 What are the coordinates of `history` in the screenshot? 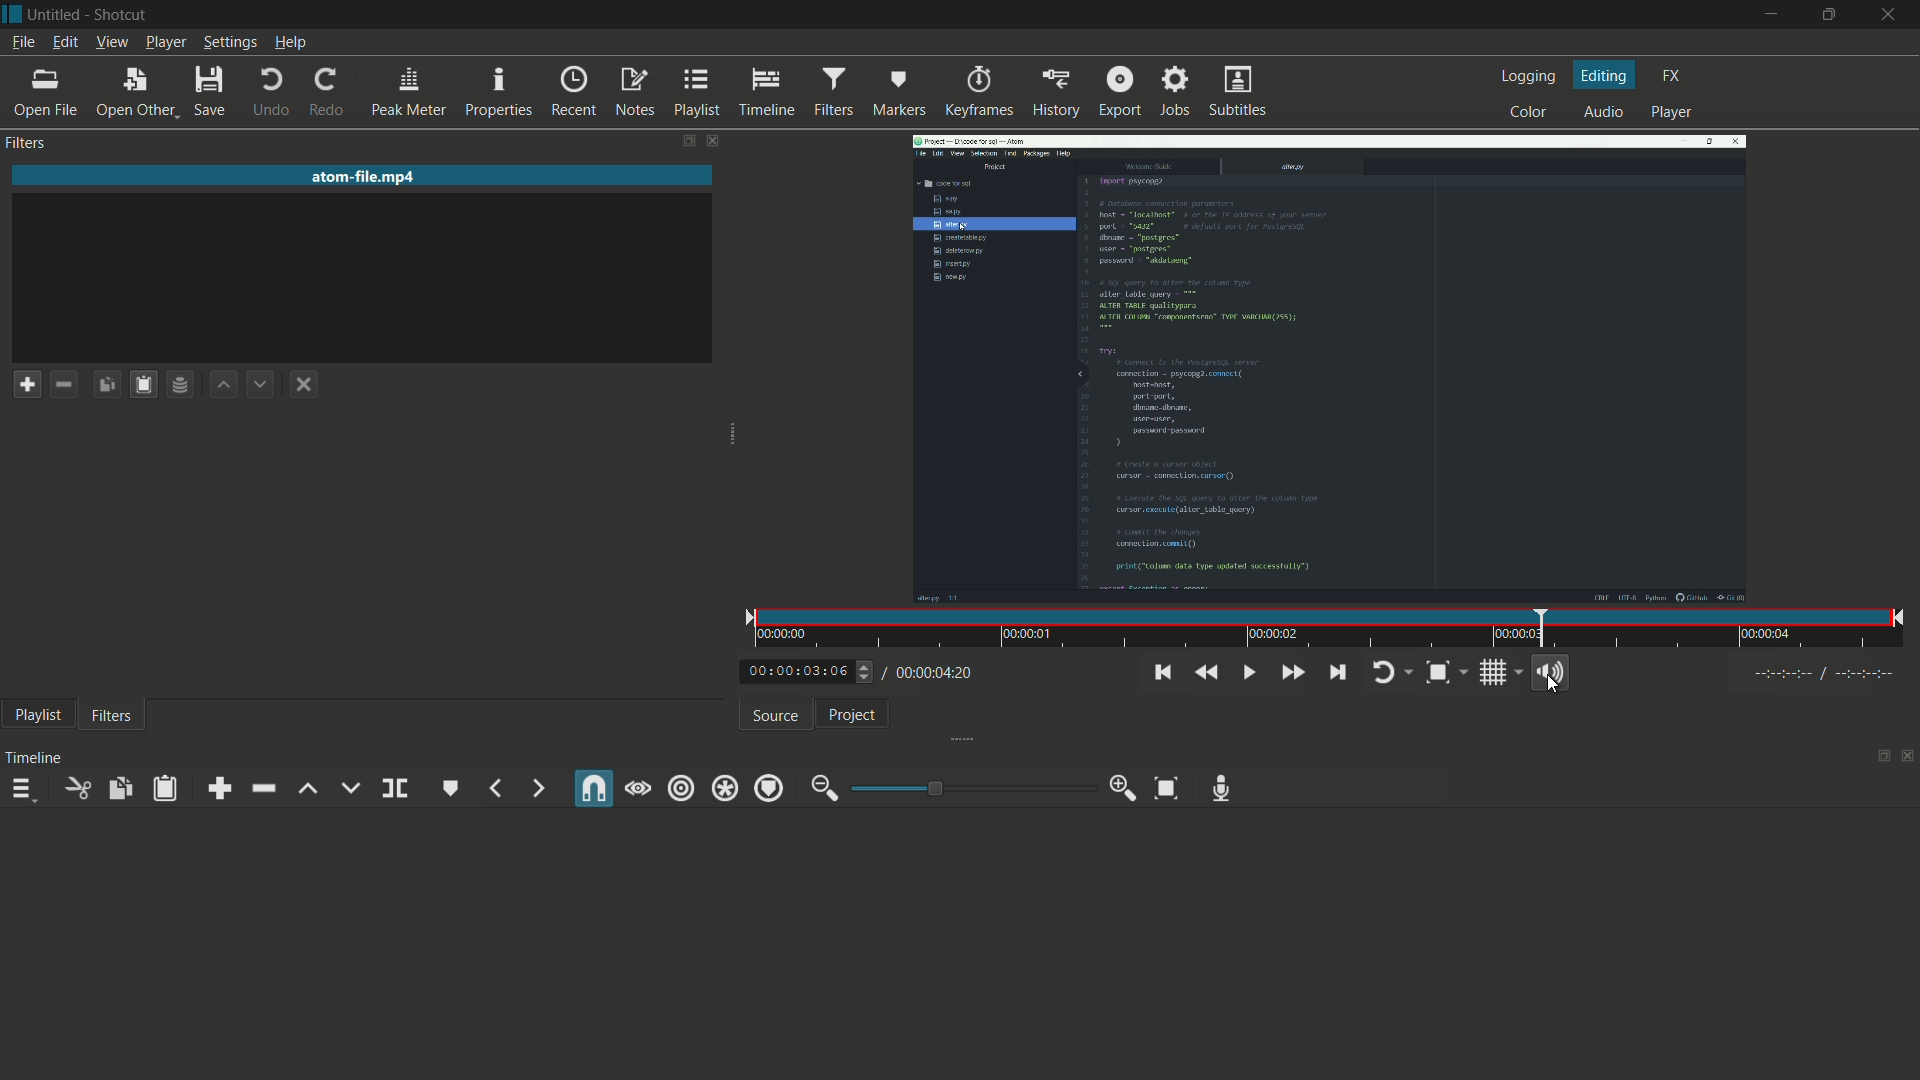 It's located at (1055, 94).